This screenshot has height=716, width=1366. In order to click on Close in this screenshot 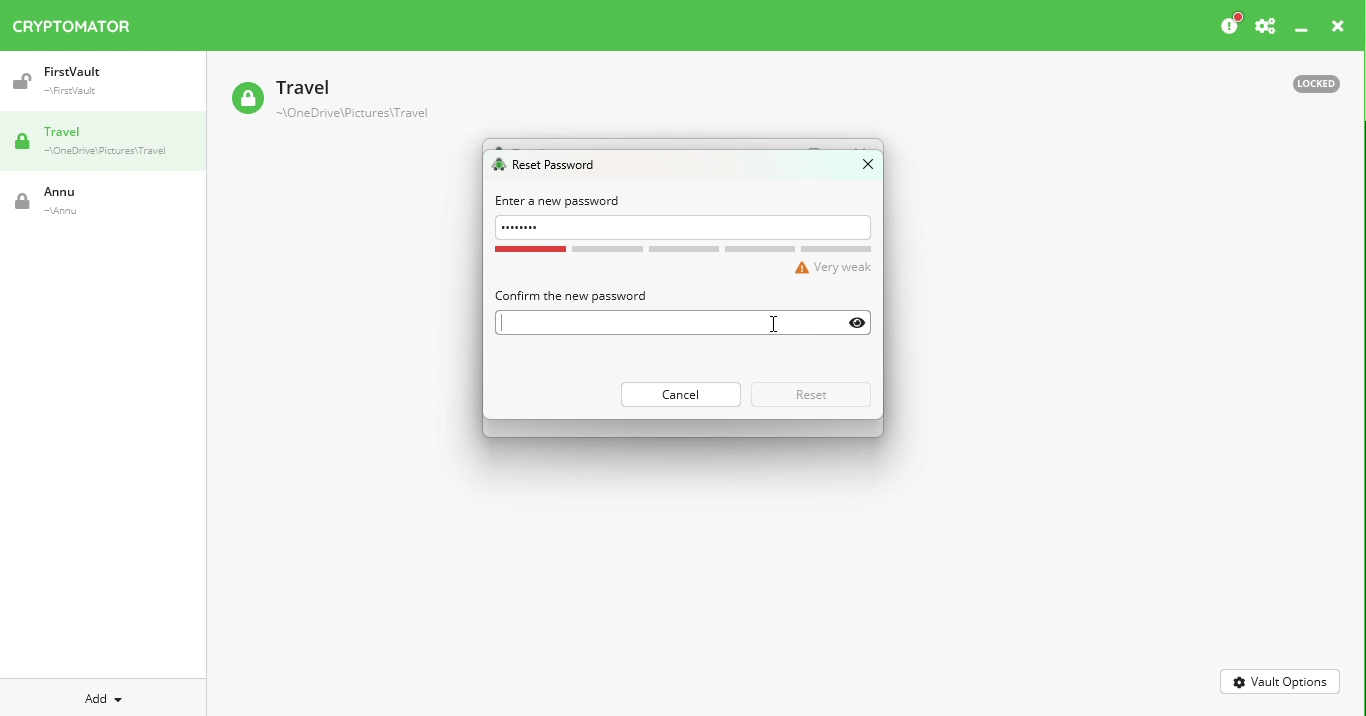, I will do `click(1338, 29)`.